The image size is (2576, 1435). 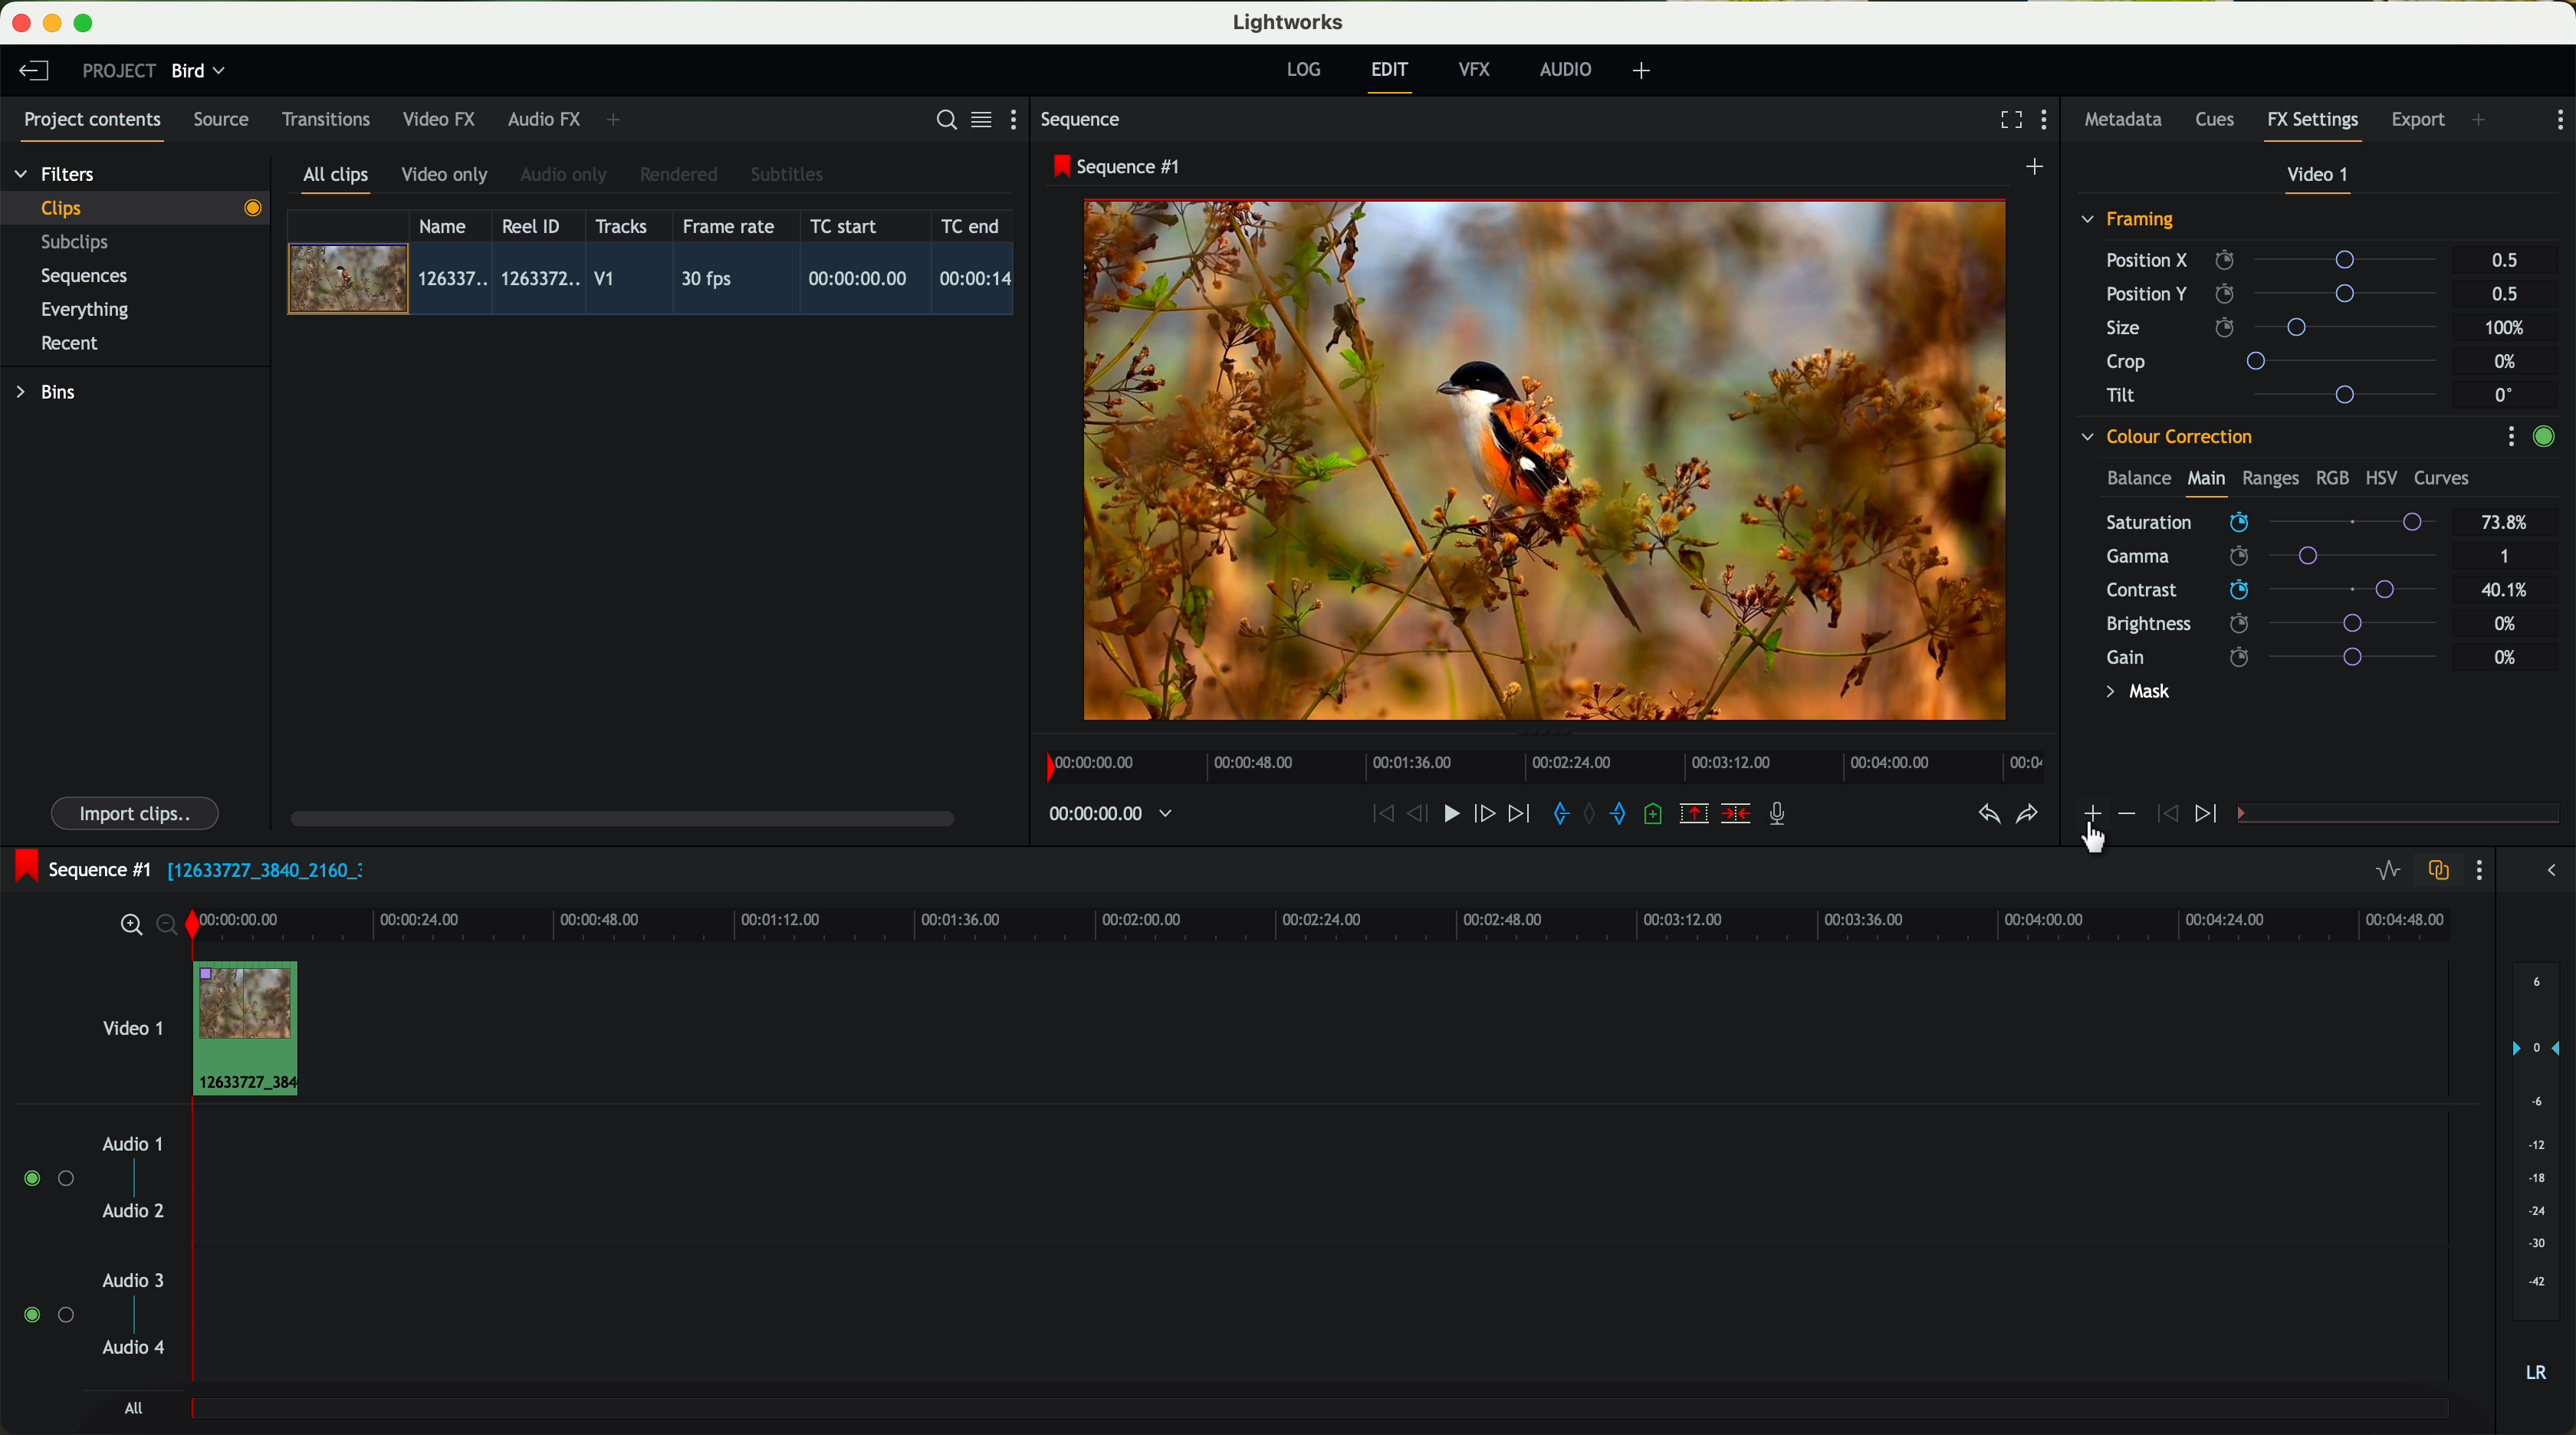 I want to click on redo, so click(x=2027, y=816).